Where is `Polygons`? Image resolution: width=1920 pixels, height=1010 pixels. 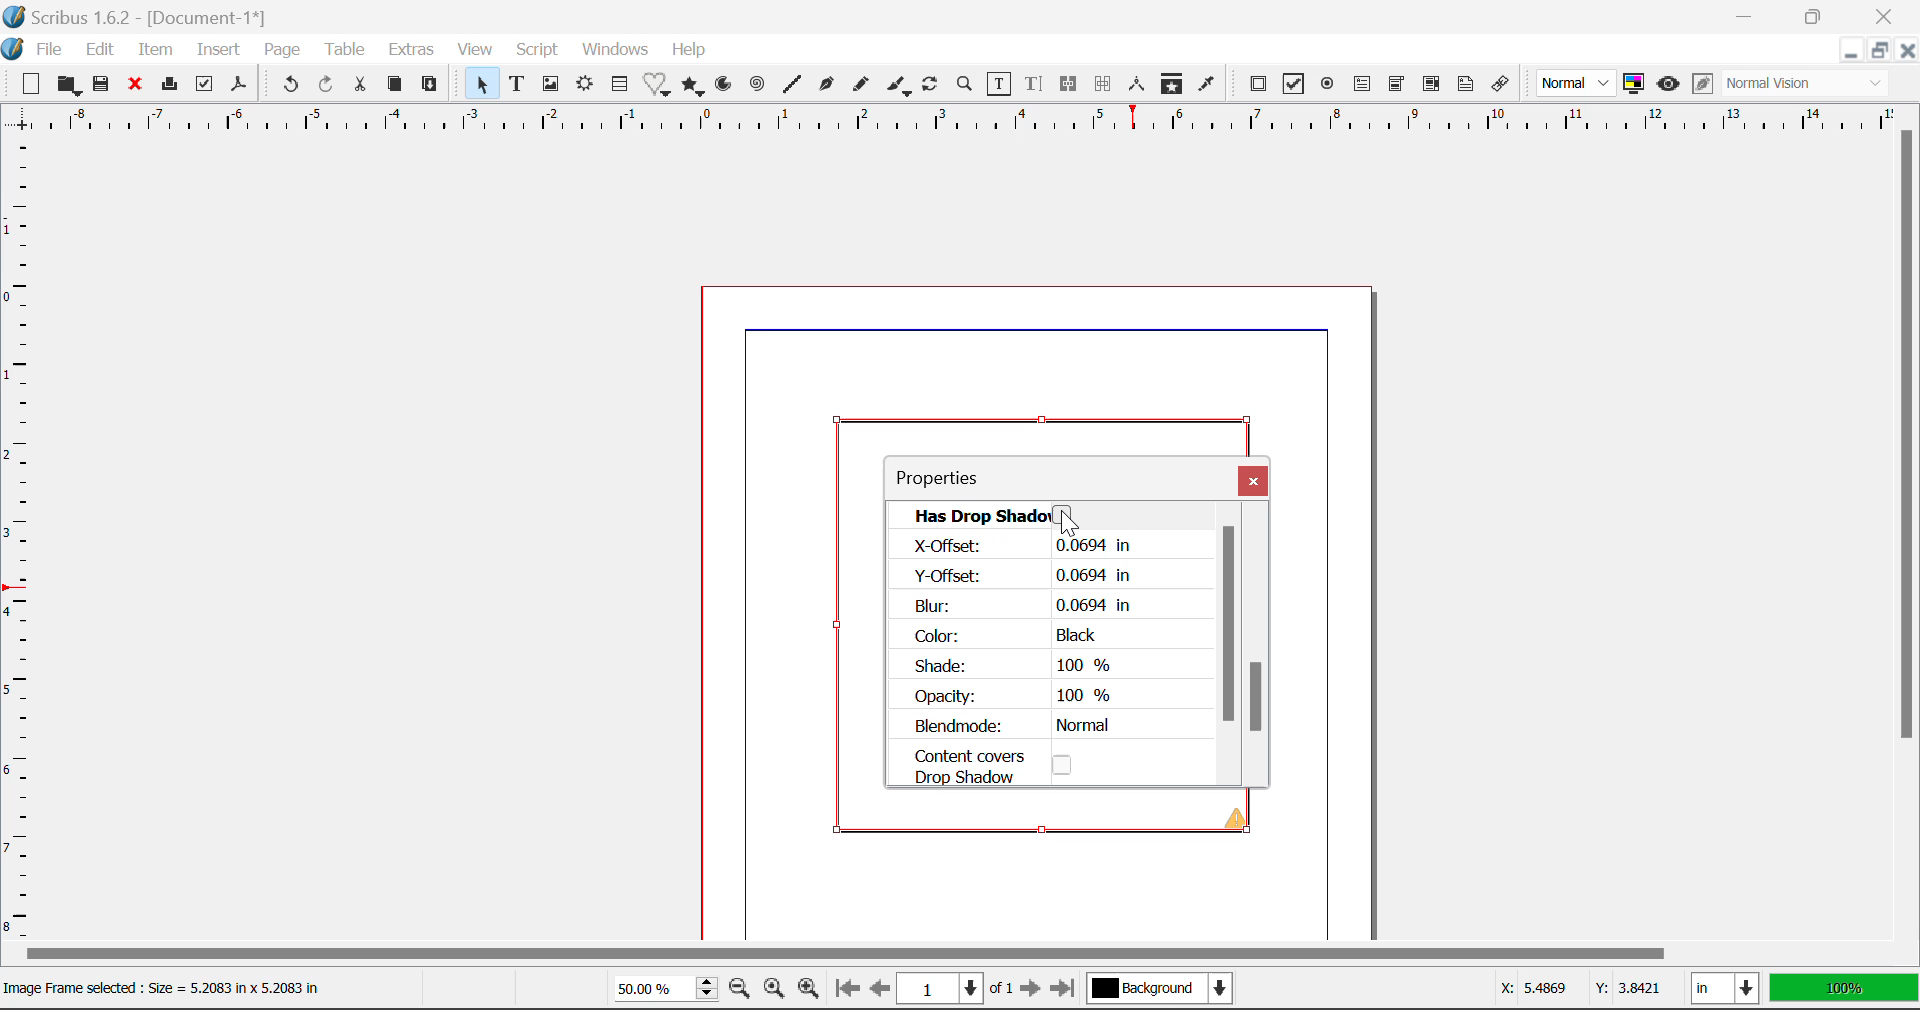
Polygons is located at coordinates (694, 87).